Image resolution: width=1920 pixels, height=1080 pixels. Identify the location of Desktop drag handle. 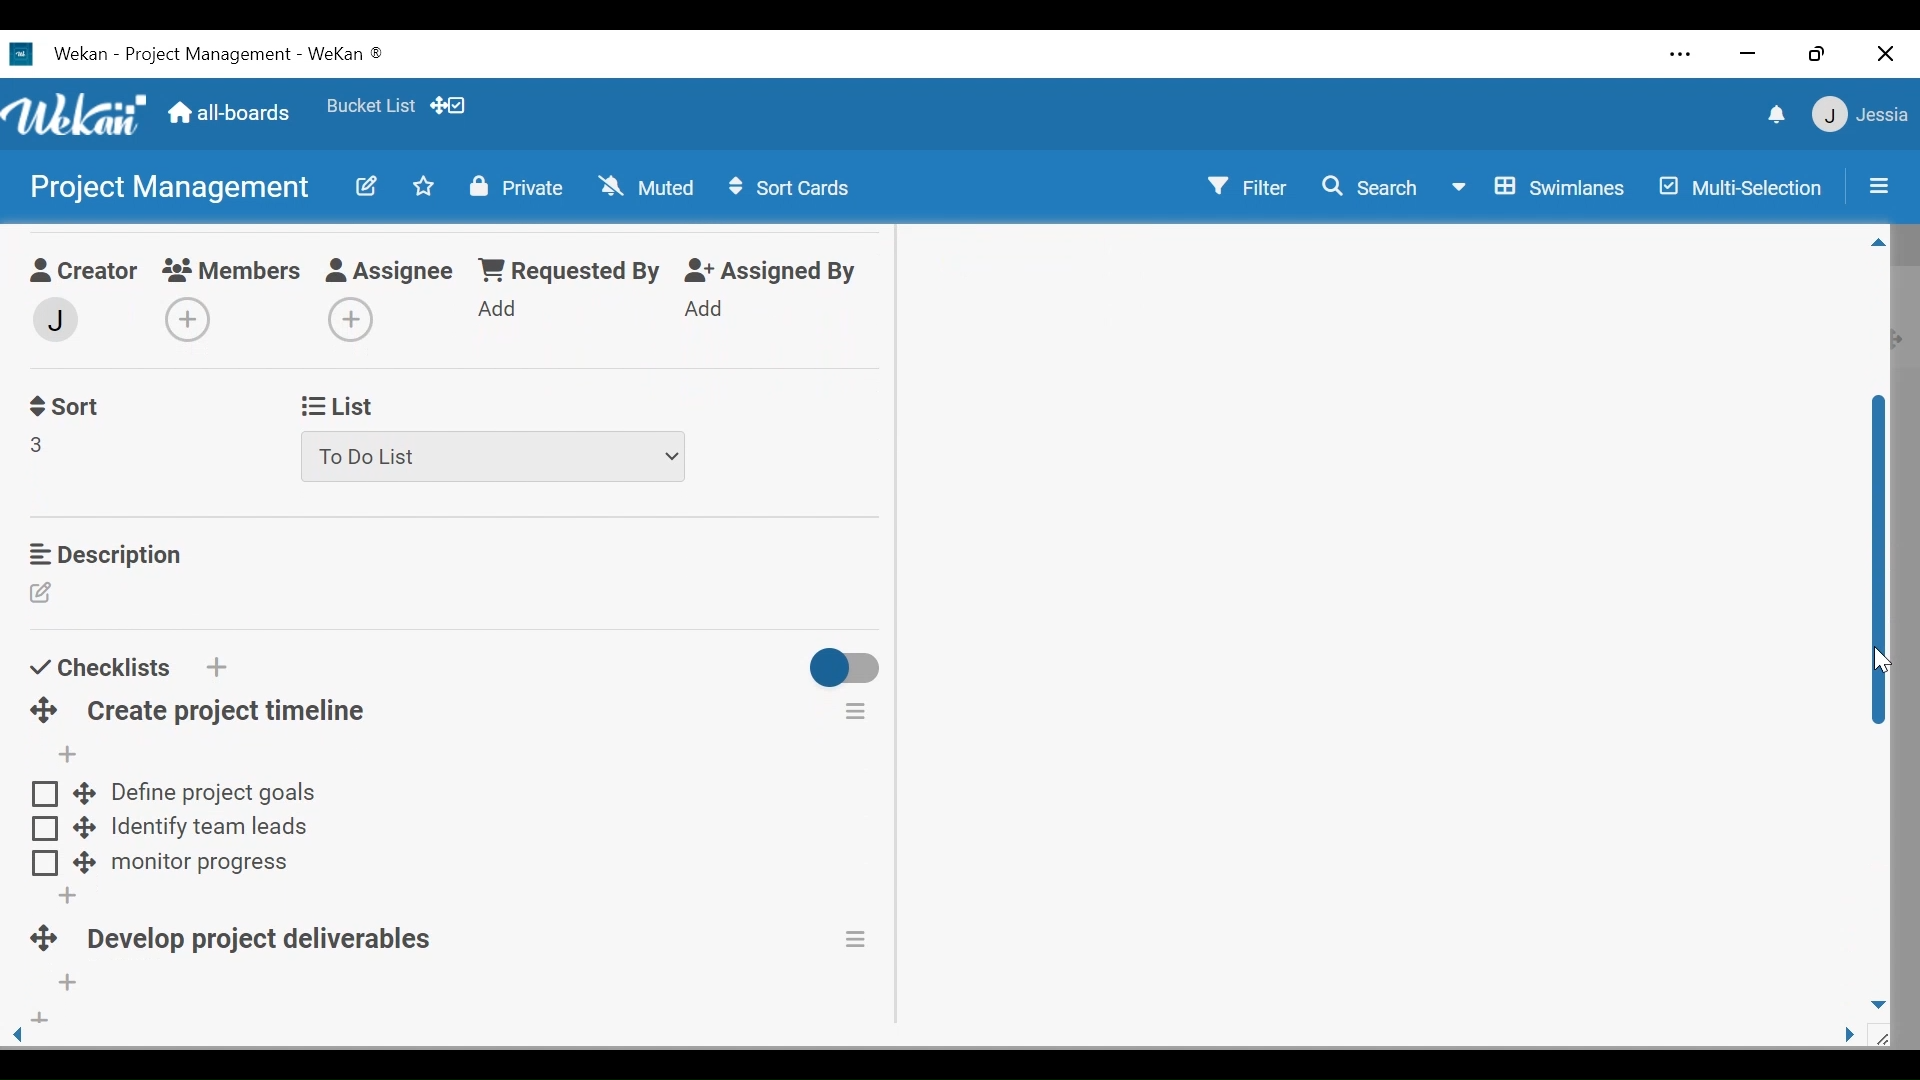
(83, 864).